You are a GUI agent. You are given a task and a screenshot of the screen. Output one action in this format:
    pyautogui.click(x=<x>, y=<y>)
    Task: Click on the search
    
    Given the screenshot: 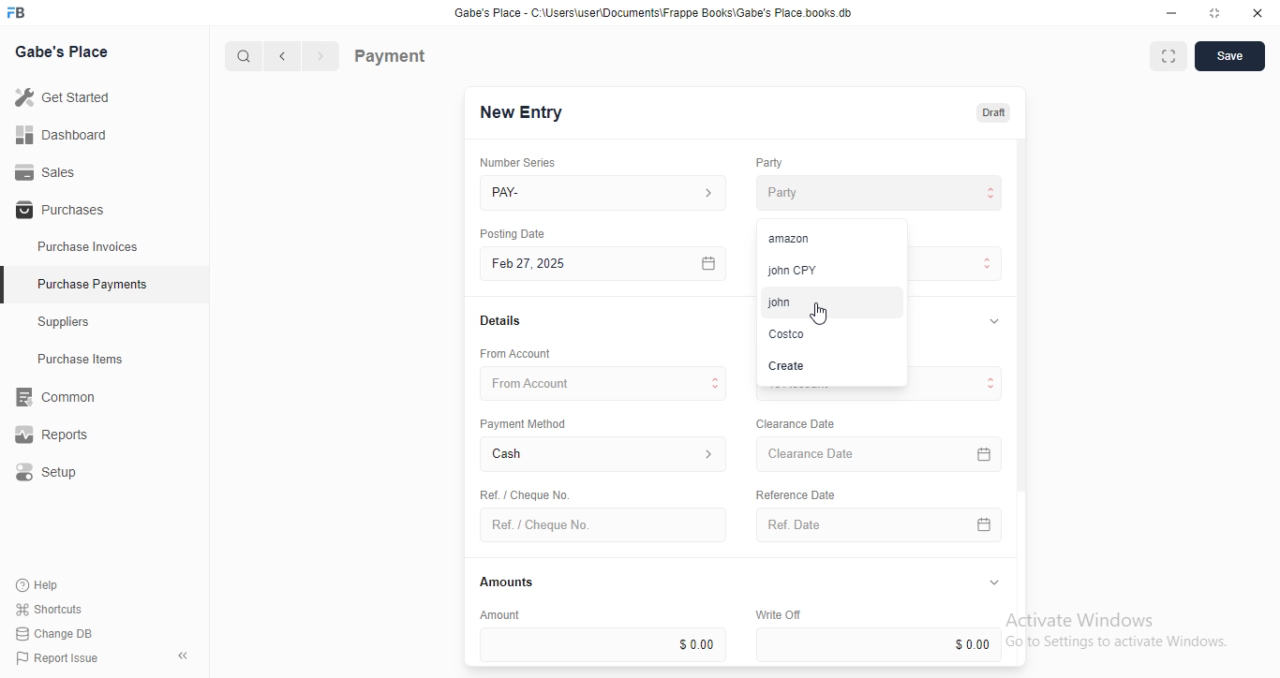 What is the action you would take?
    pyautogui.click(x=245, y=57)
    